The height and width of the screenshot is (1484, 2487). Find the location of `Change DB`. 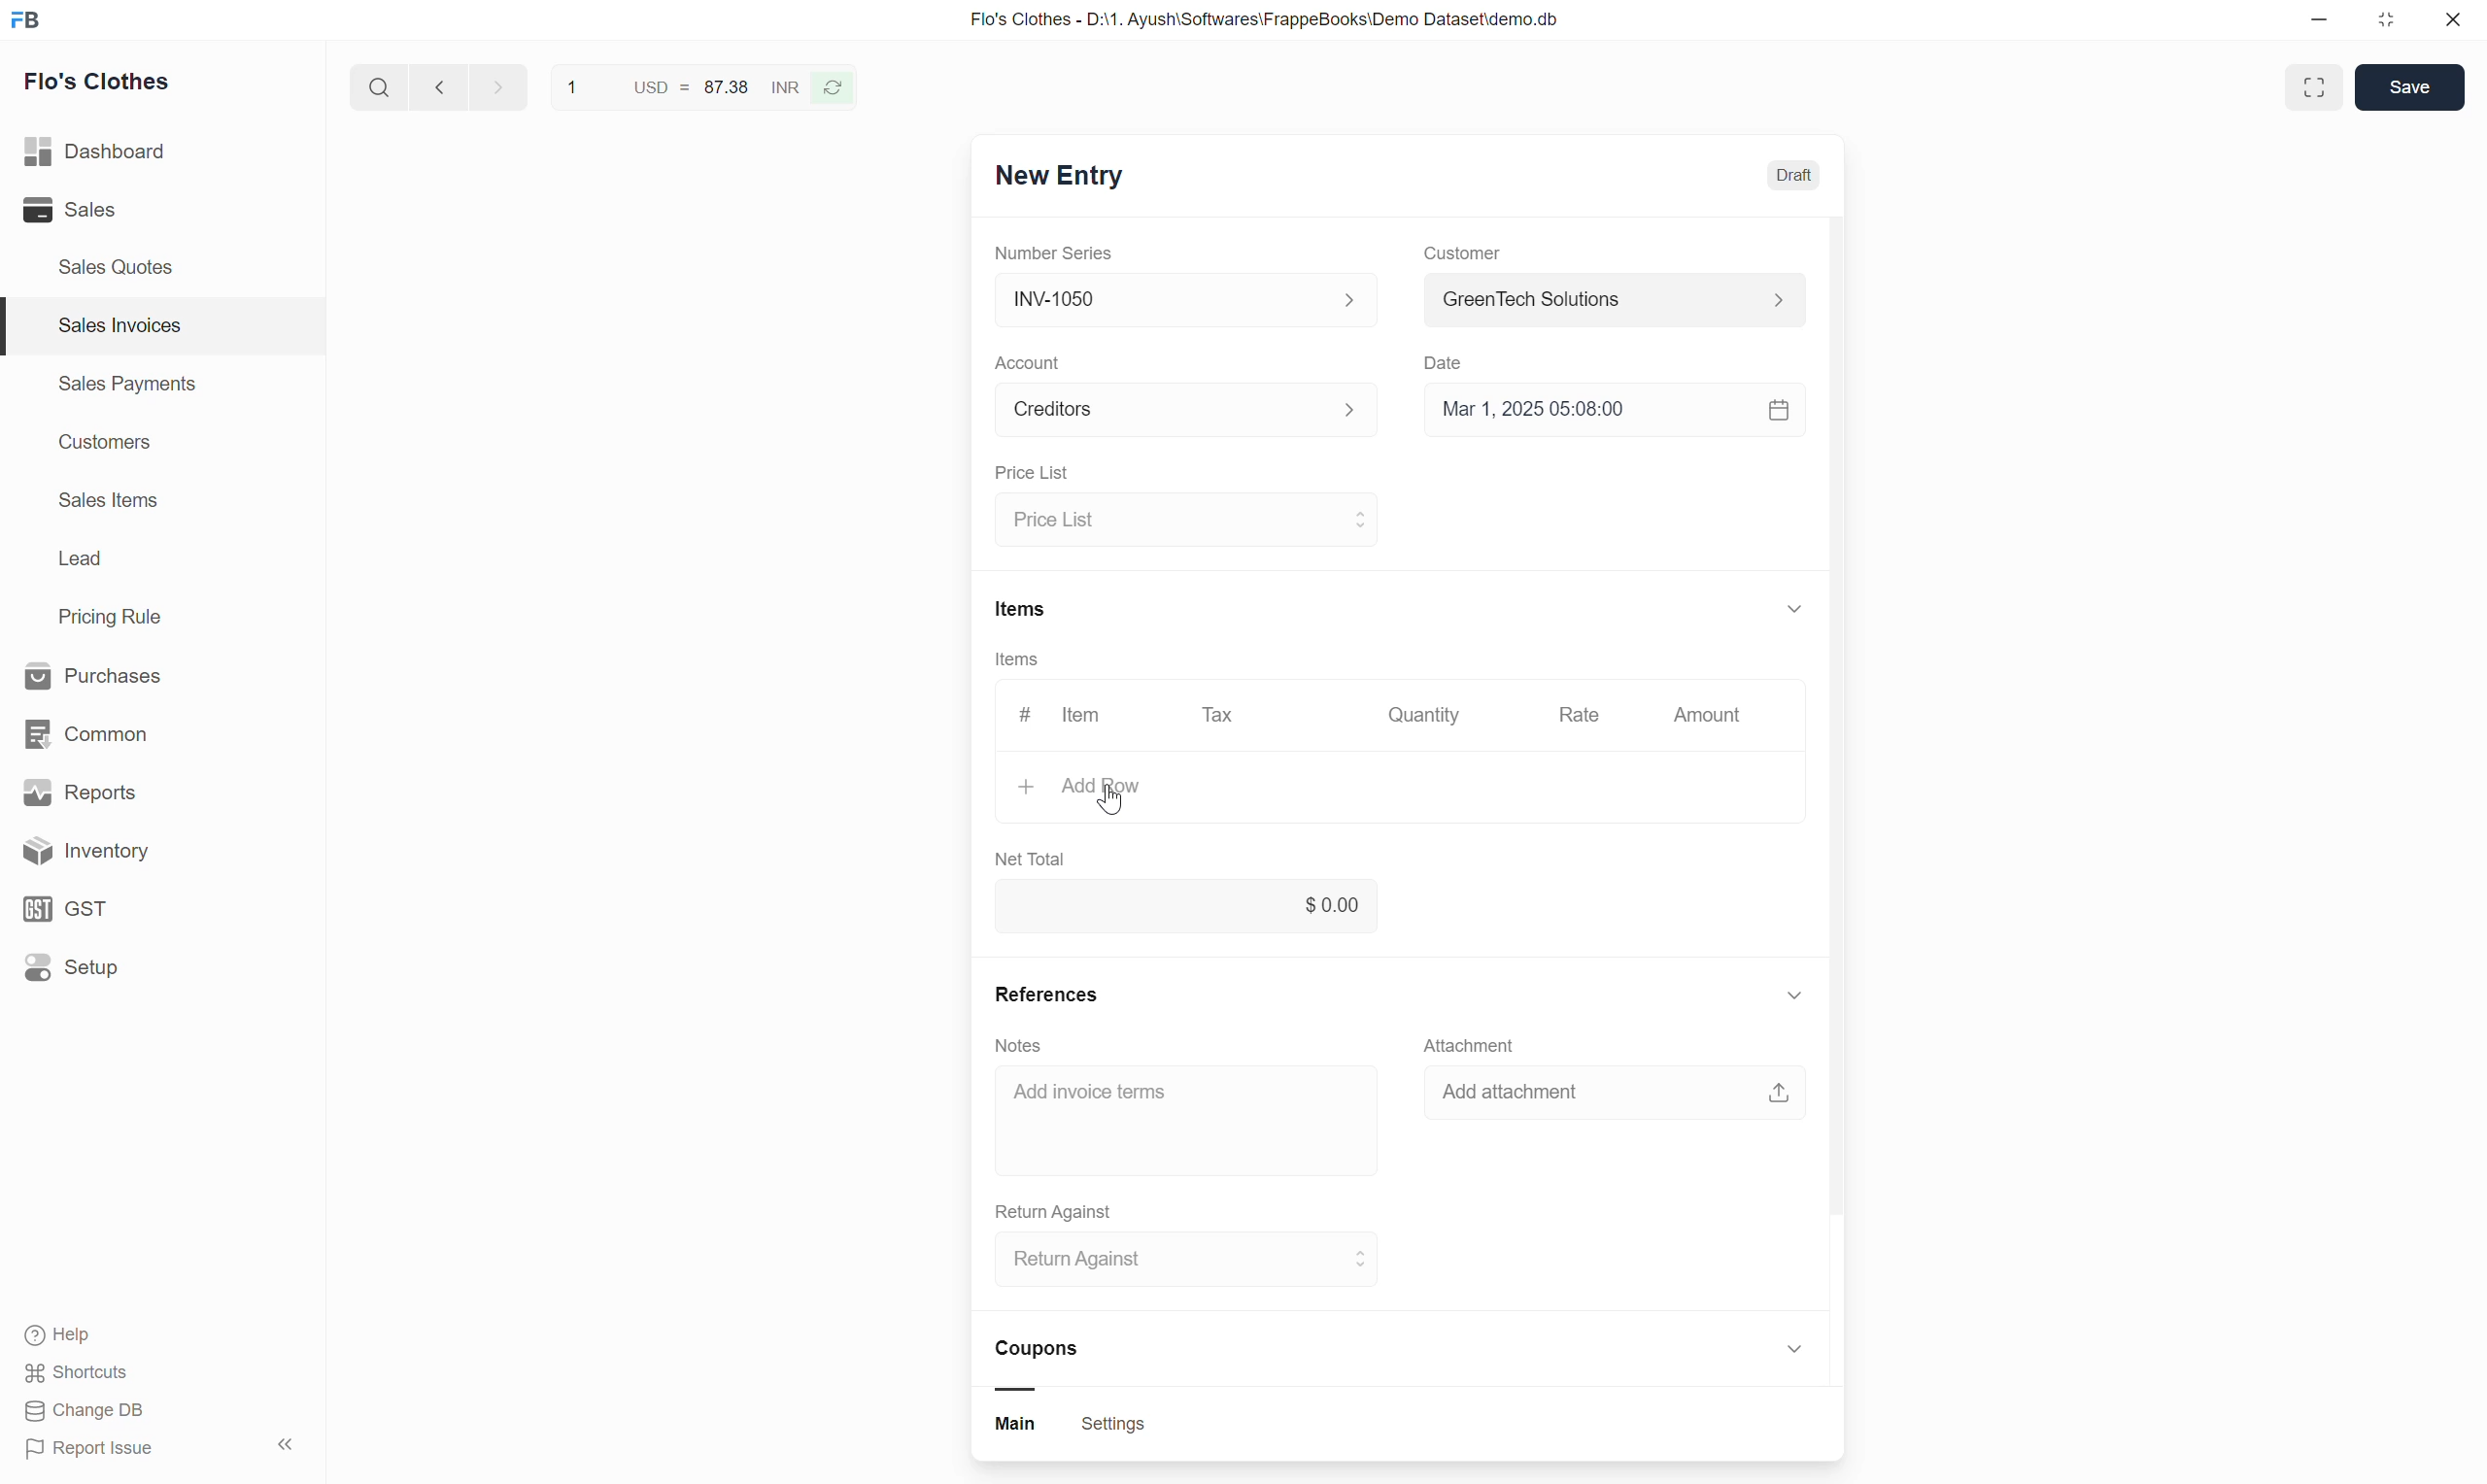

Change DB is located at coordinates (88, 1414).